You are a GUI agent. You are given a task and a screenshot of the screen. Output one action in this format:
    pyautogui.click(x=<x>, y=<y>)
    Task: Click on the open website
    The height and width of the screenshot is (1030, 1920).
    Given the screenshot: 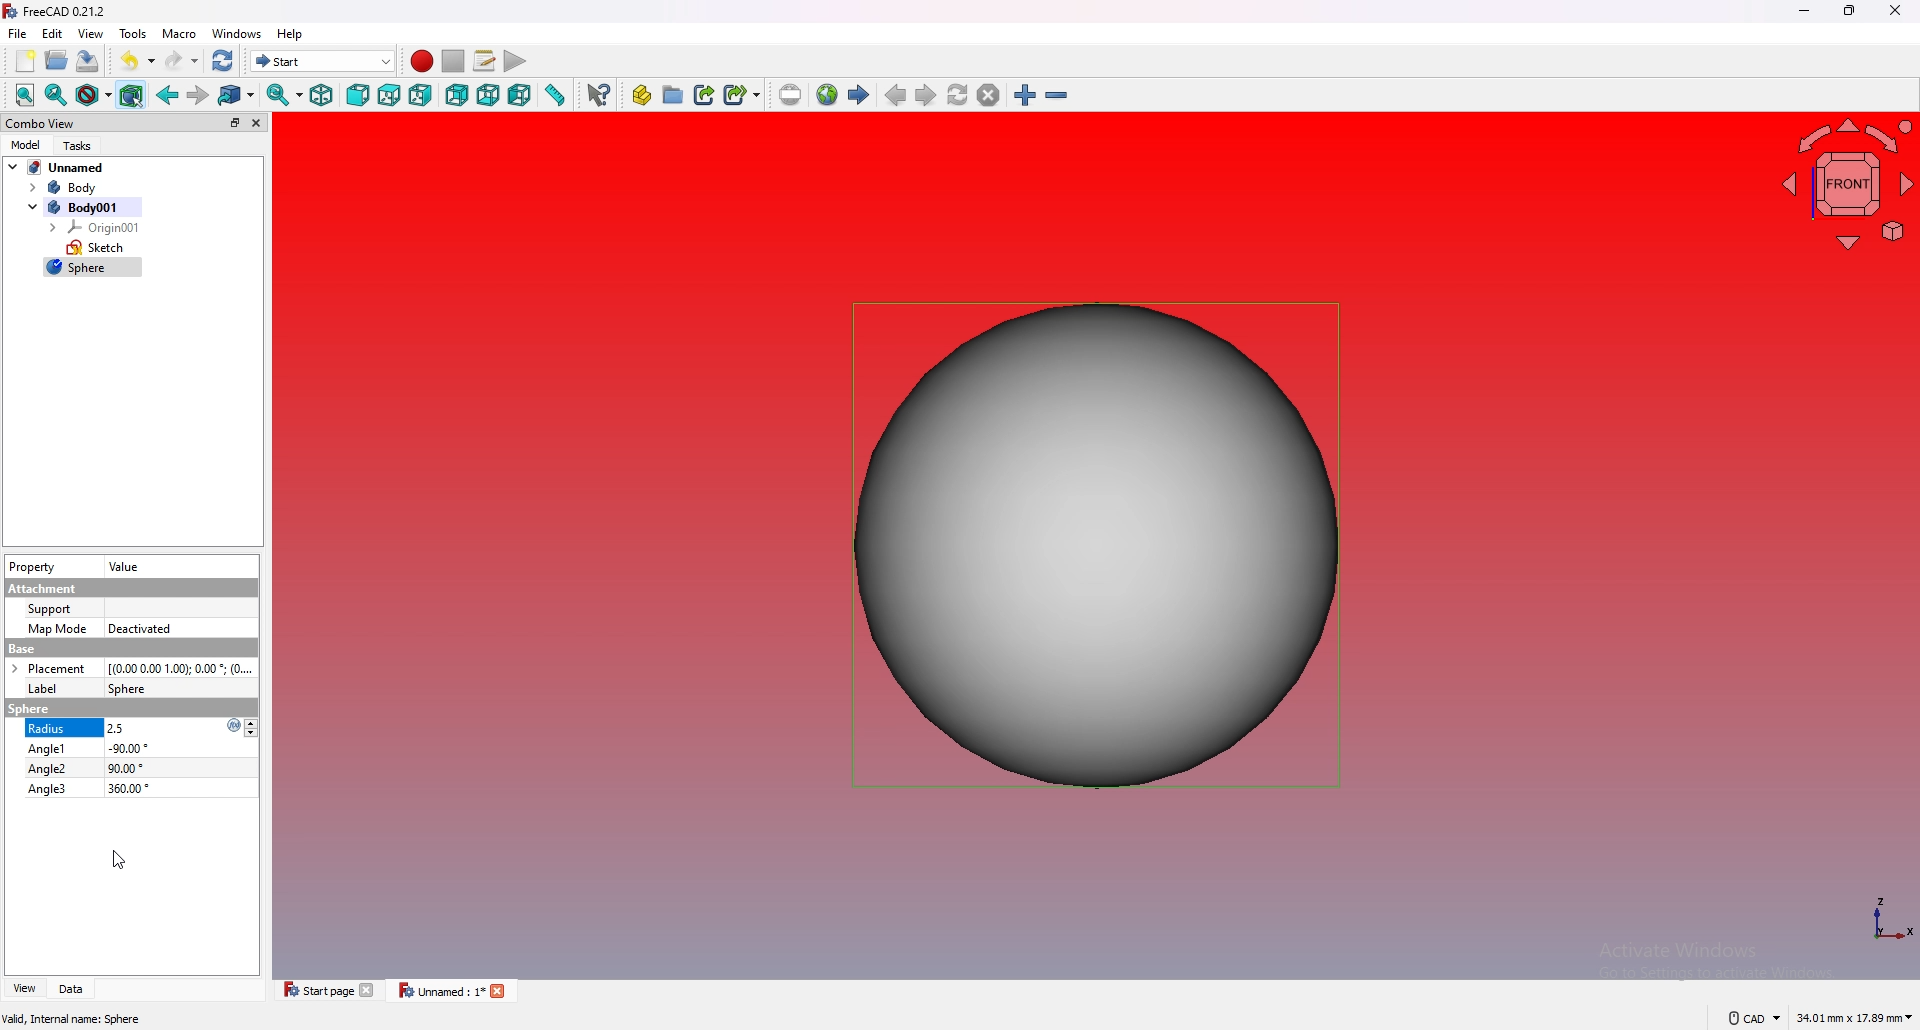 What is the action you would take?
    pyautogui.click(x=827, y=95)
    